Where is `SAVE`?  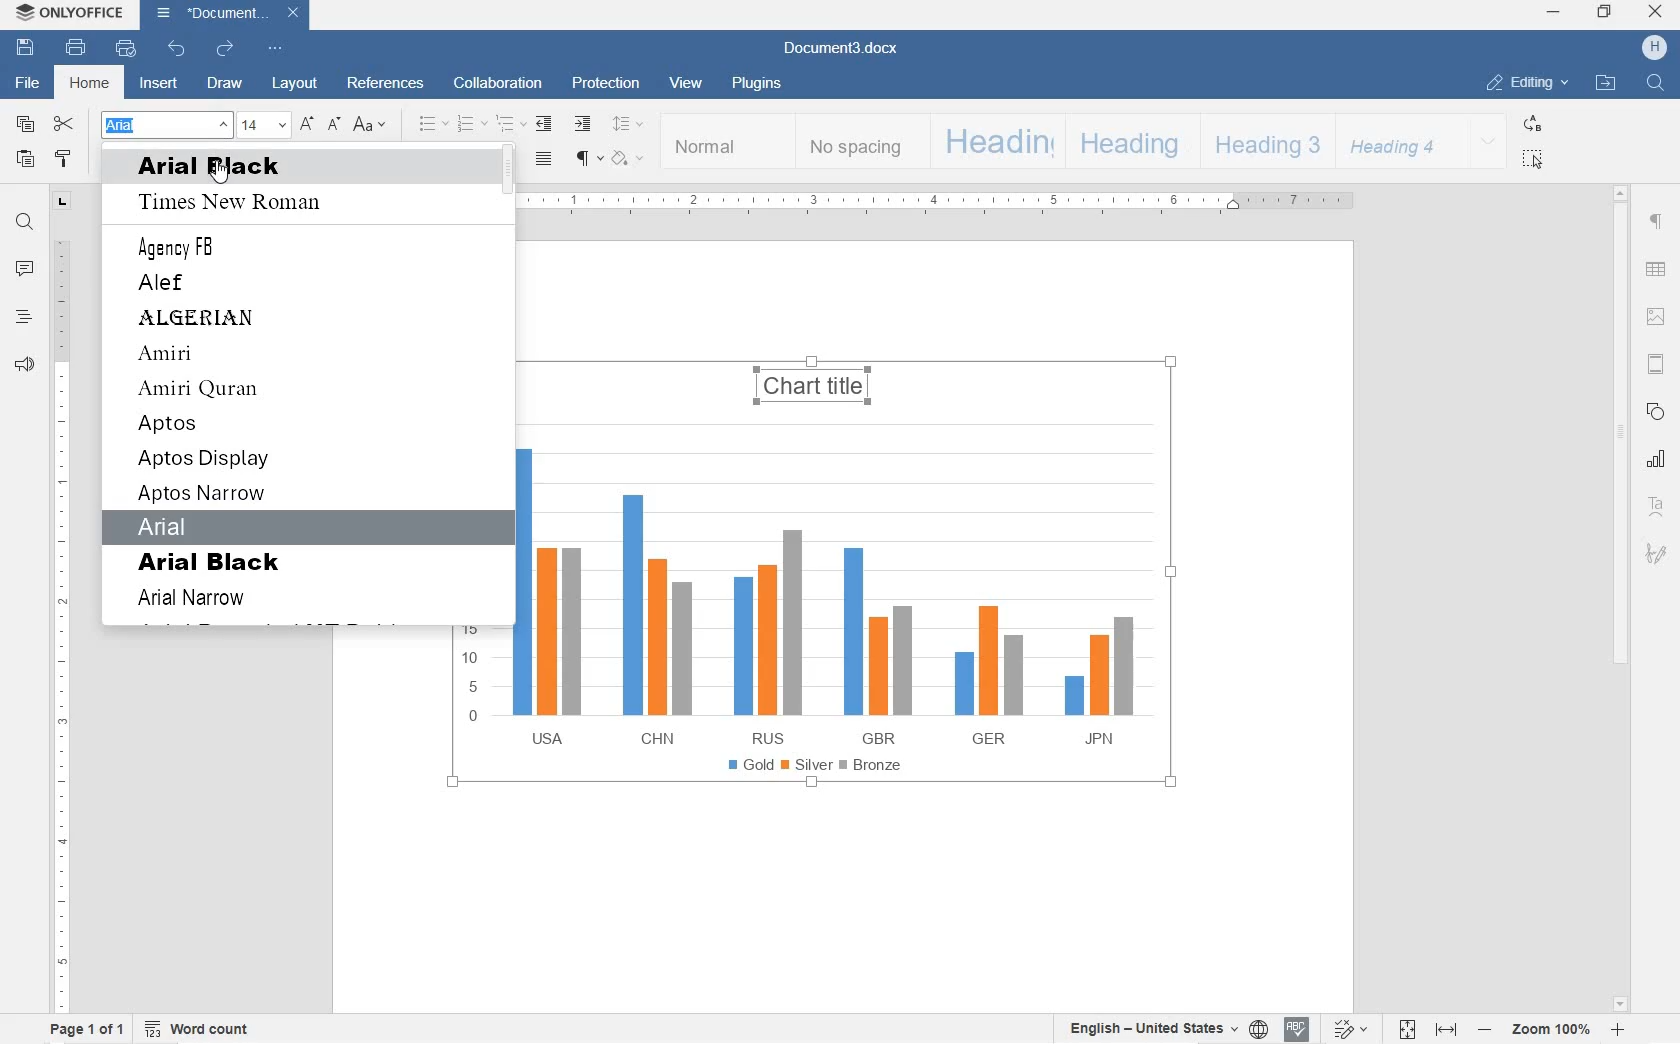 SAVE is located at coordinates (25, 50).